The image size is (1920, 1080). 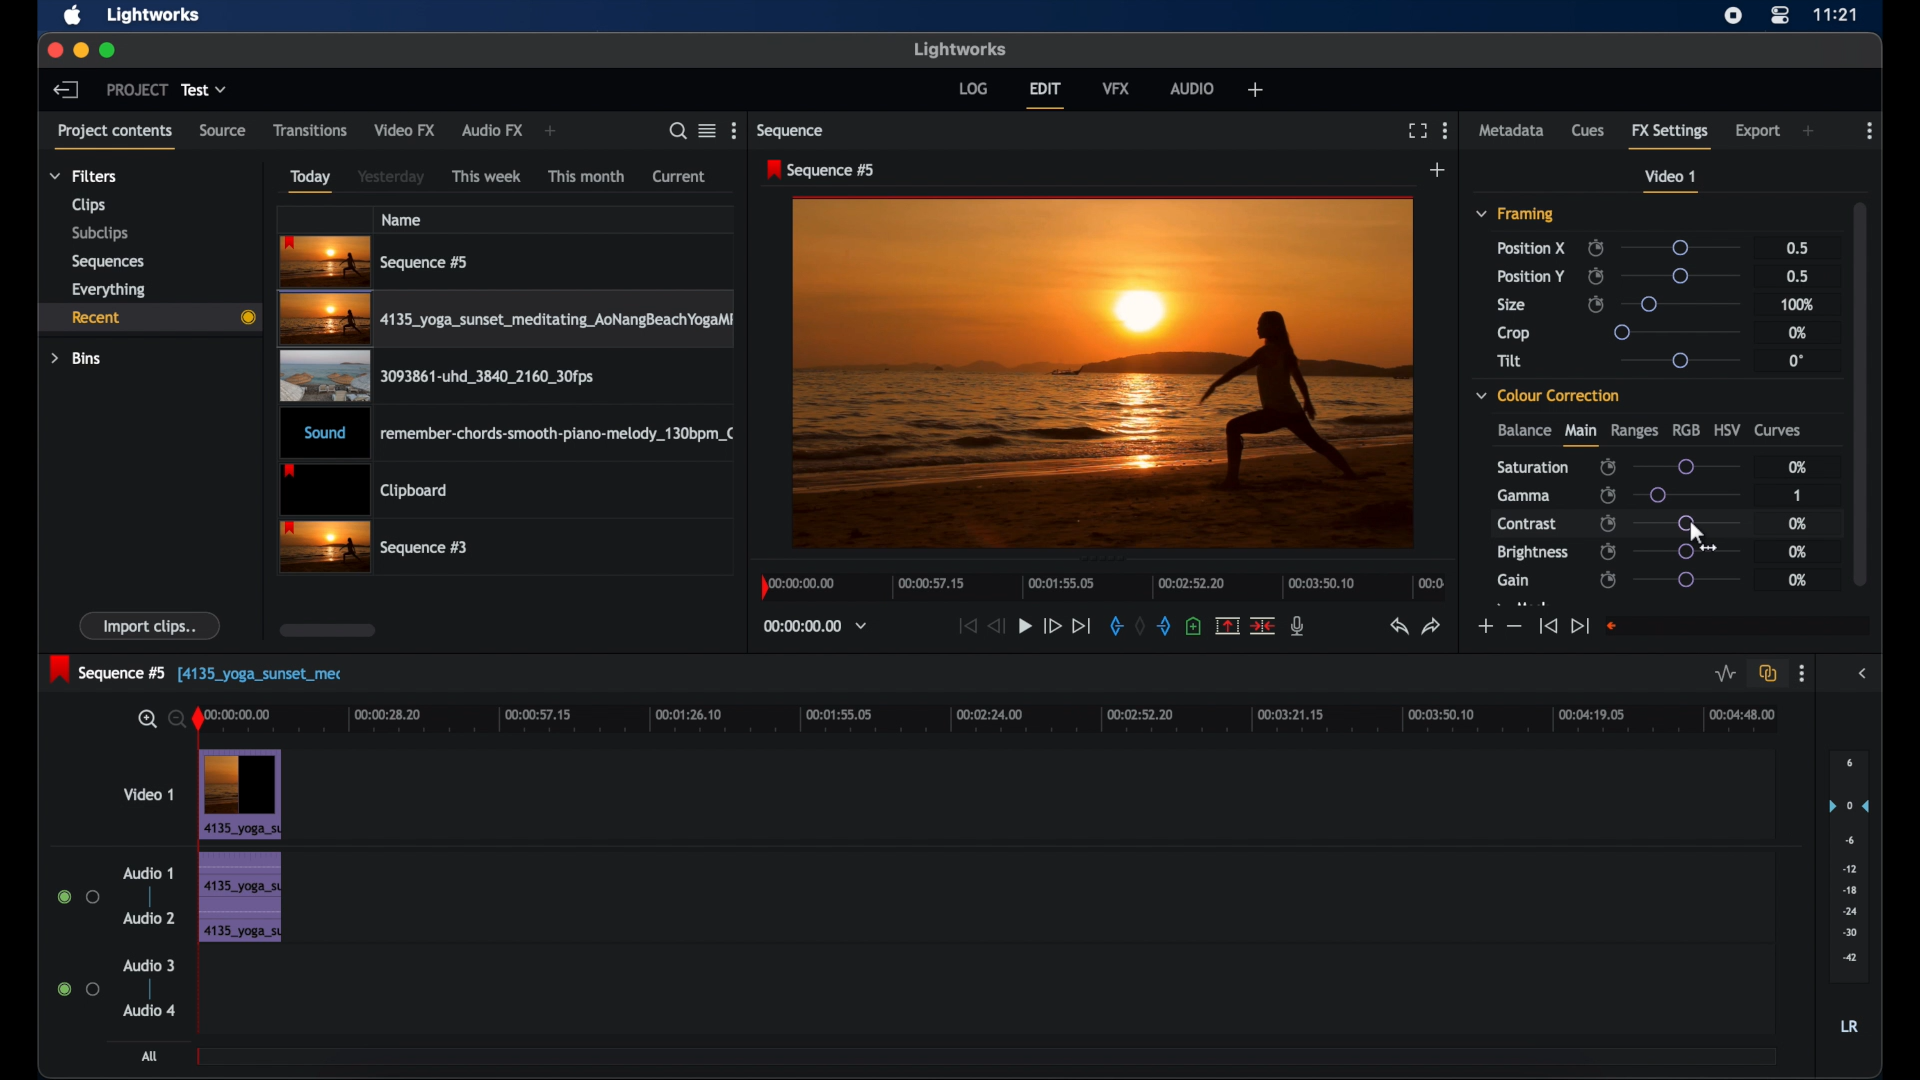 I want to click on screen recorder icon, so click(x=1733, y=16).